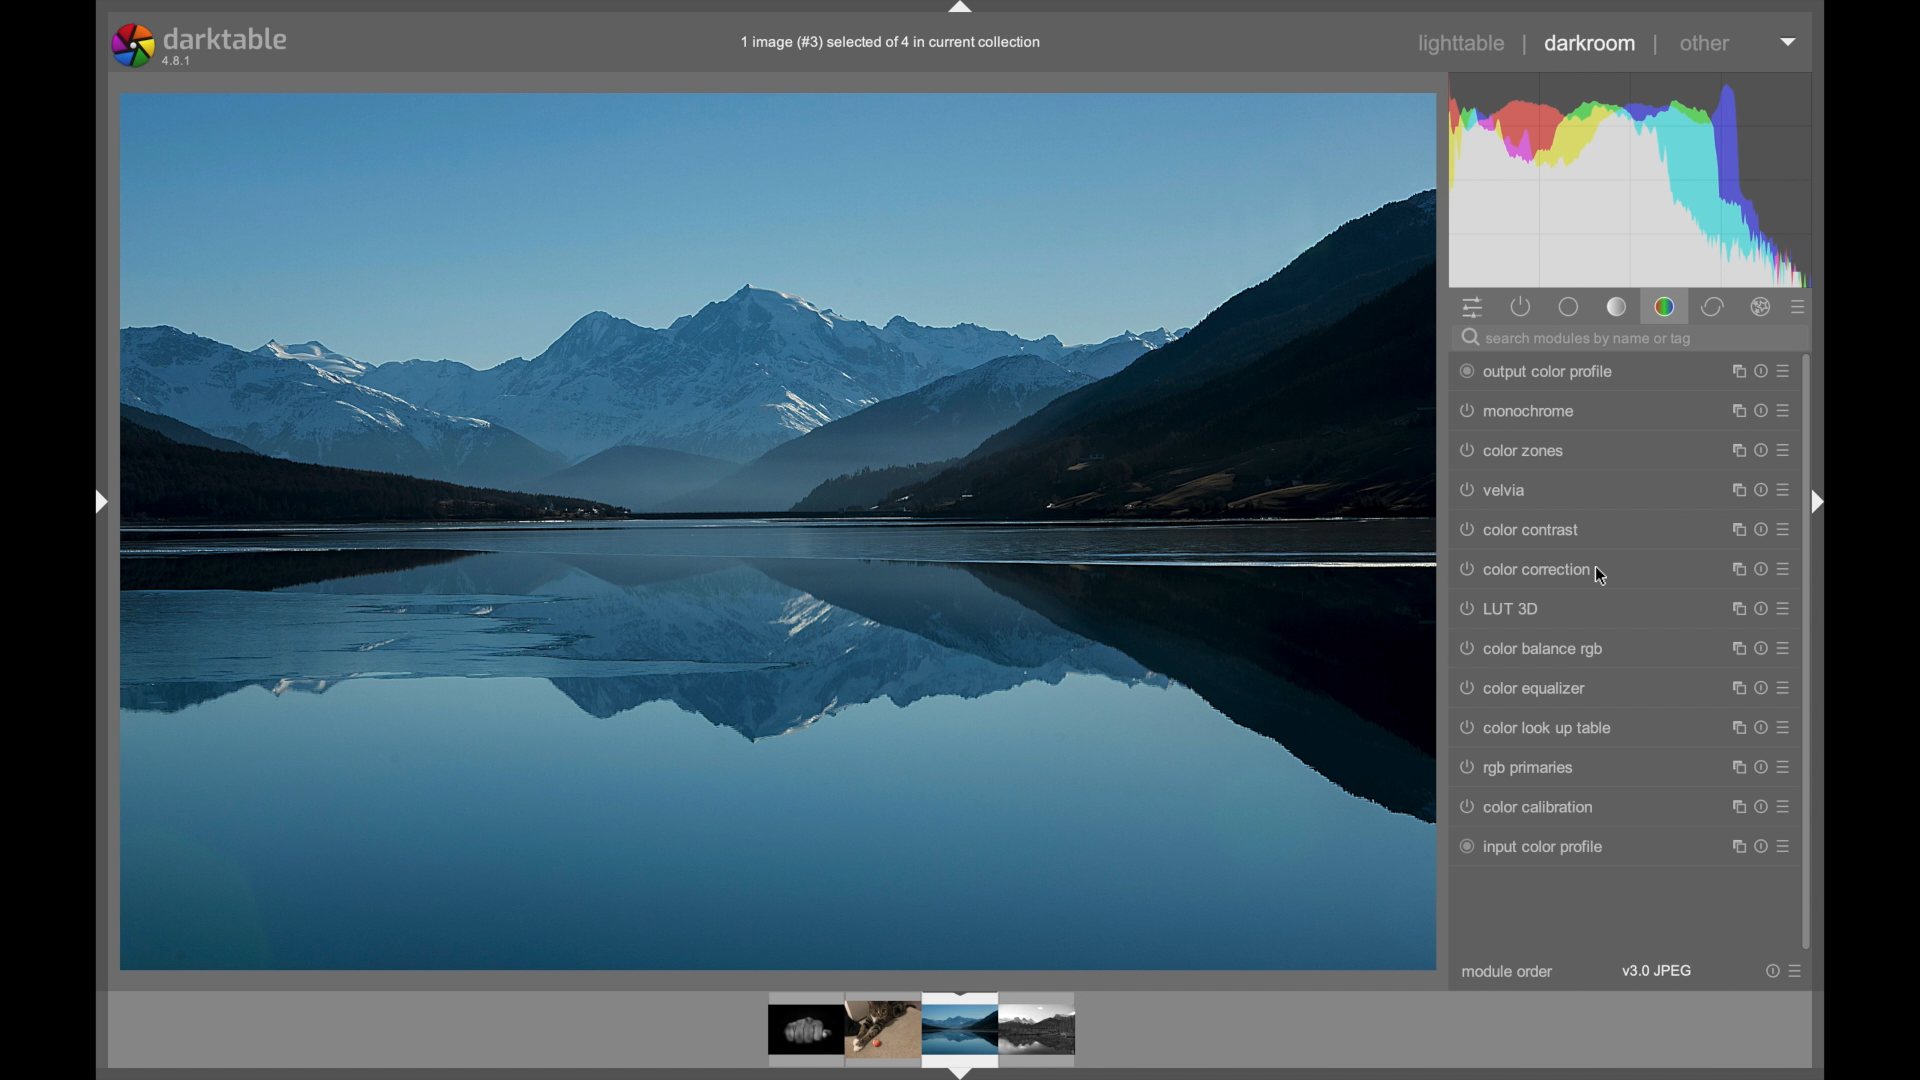  Describe the element at coordinates (1540, 371) in the screenshot. I see `output color profile` at that location.